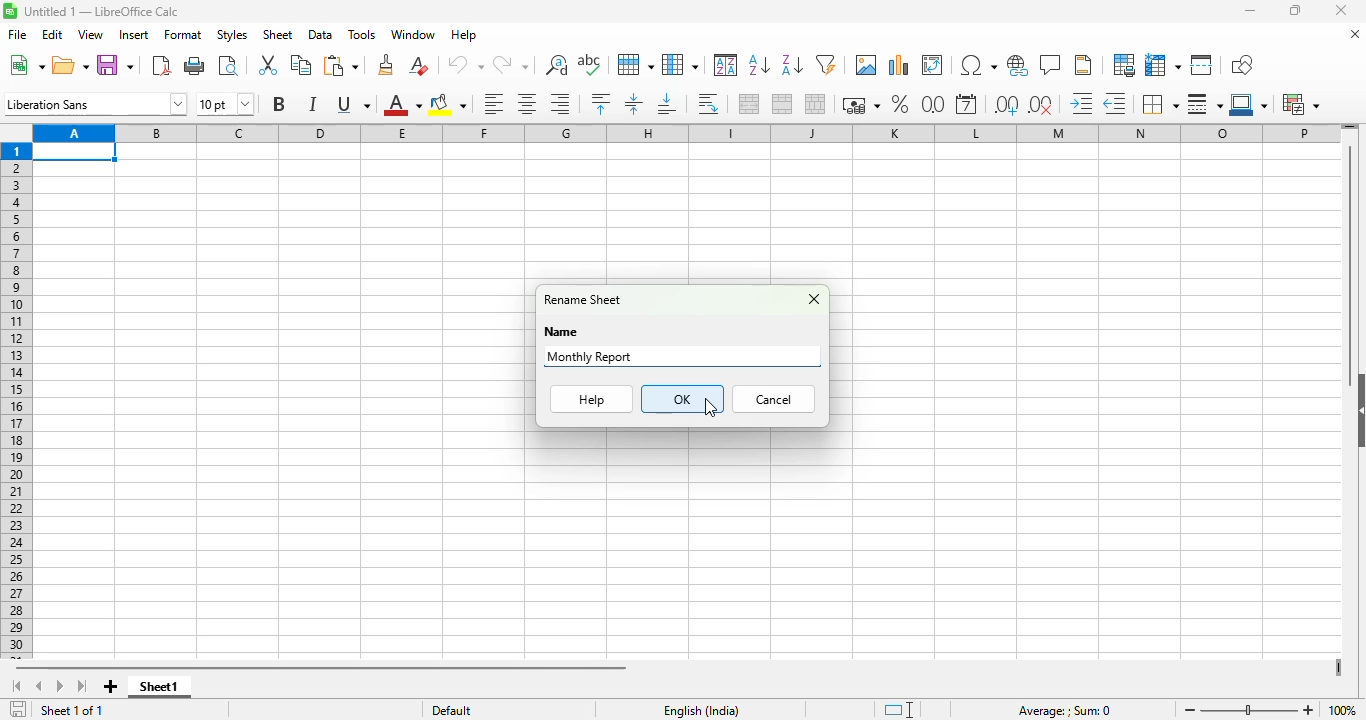 Image resolution: width=1366 pixels, height=720 pixels. What do you see at coordinates (600, 102) in the screenshot?
I see `align top` at bounding box center [600, 102].